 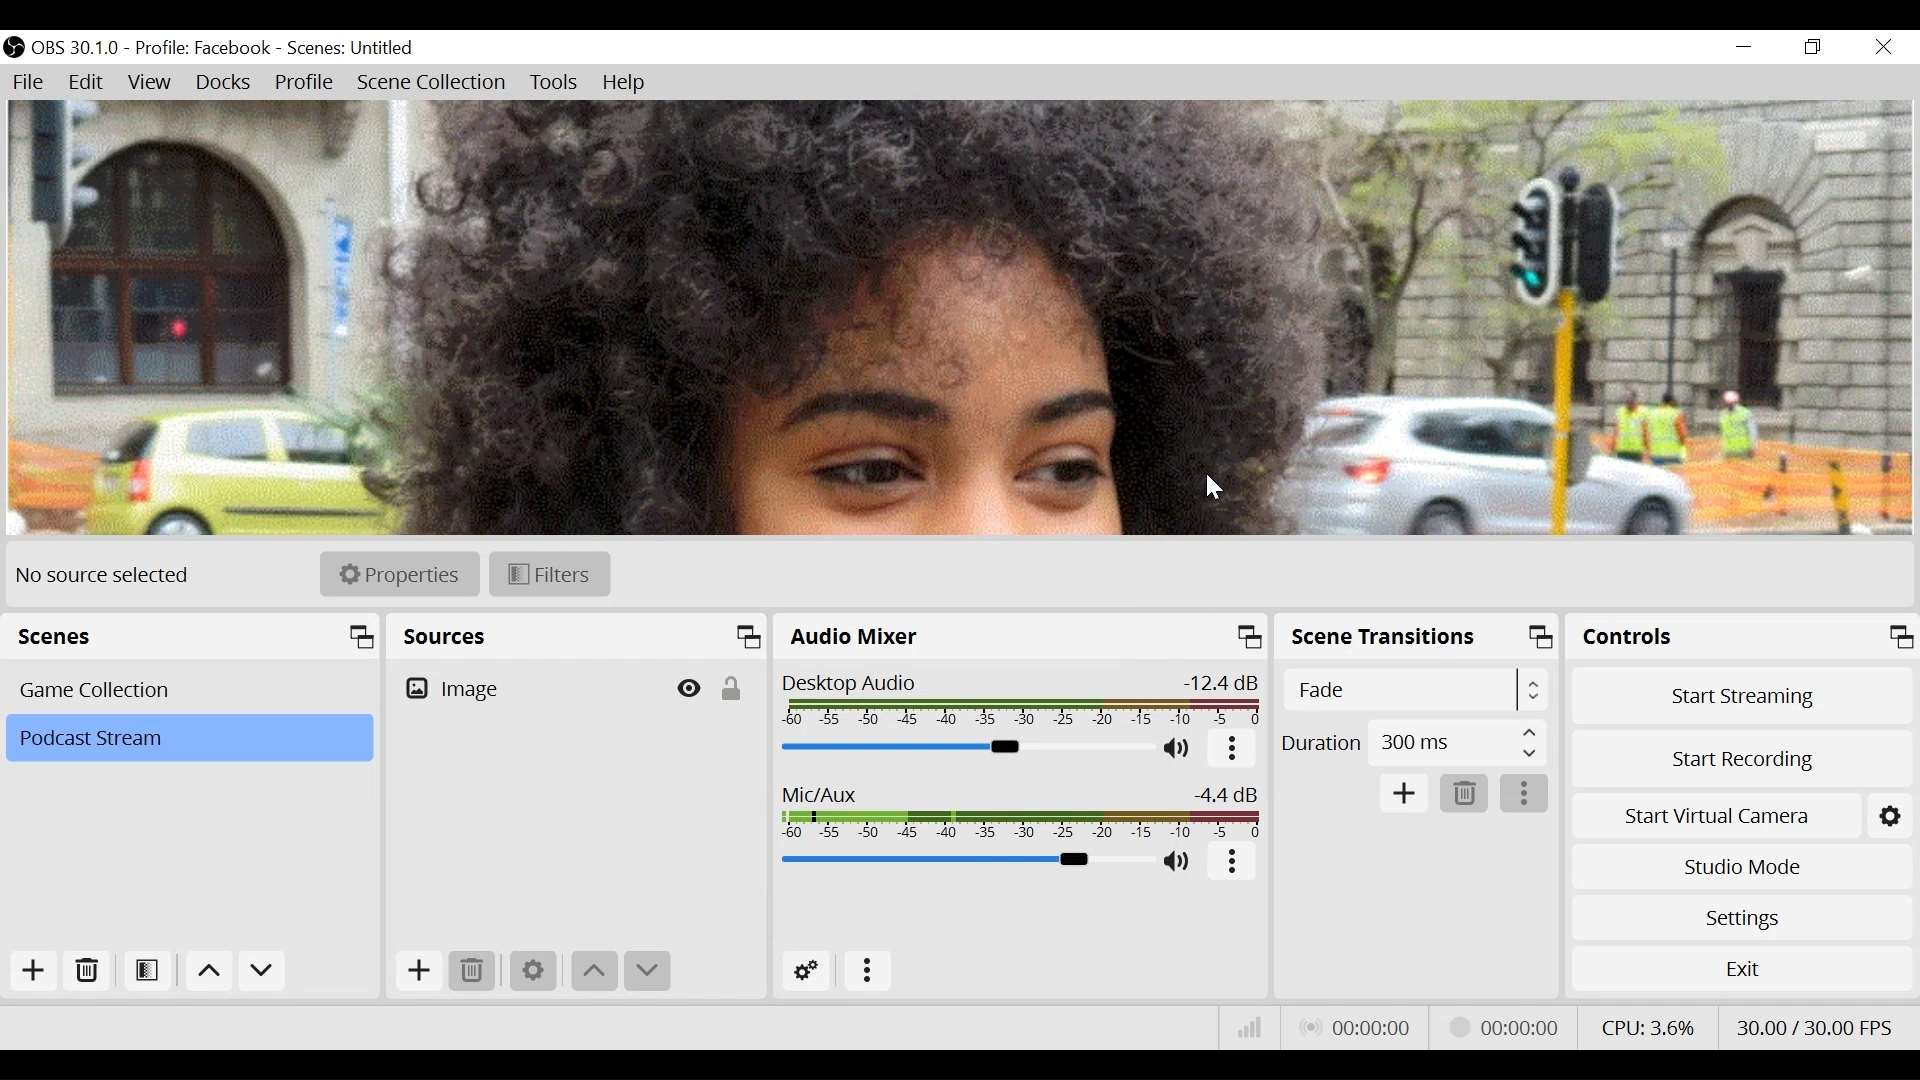 I want to click on Move down, so click(x=645, y=970).